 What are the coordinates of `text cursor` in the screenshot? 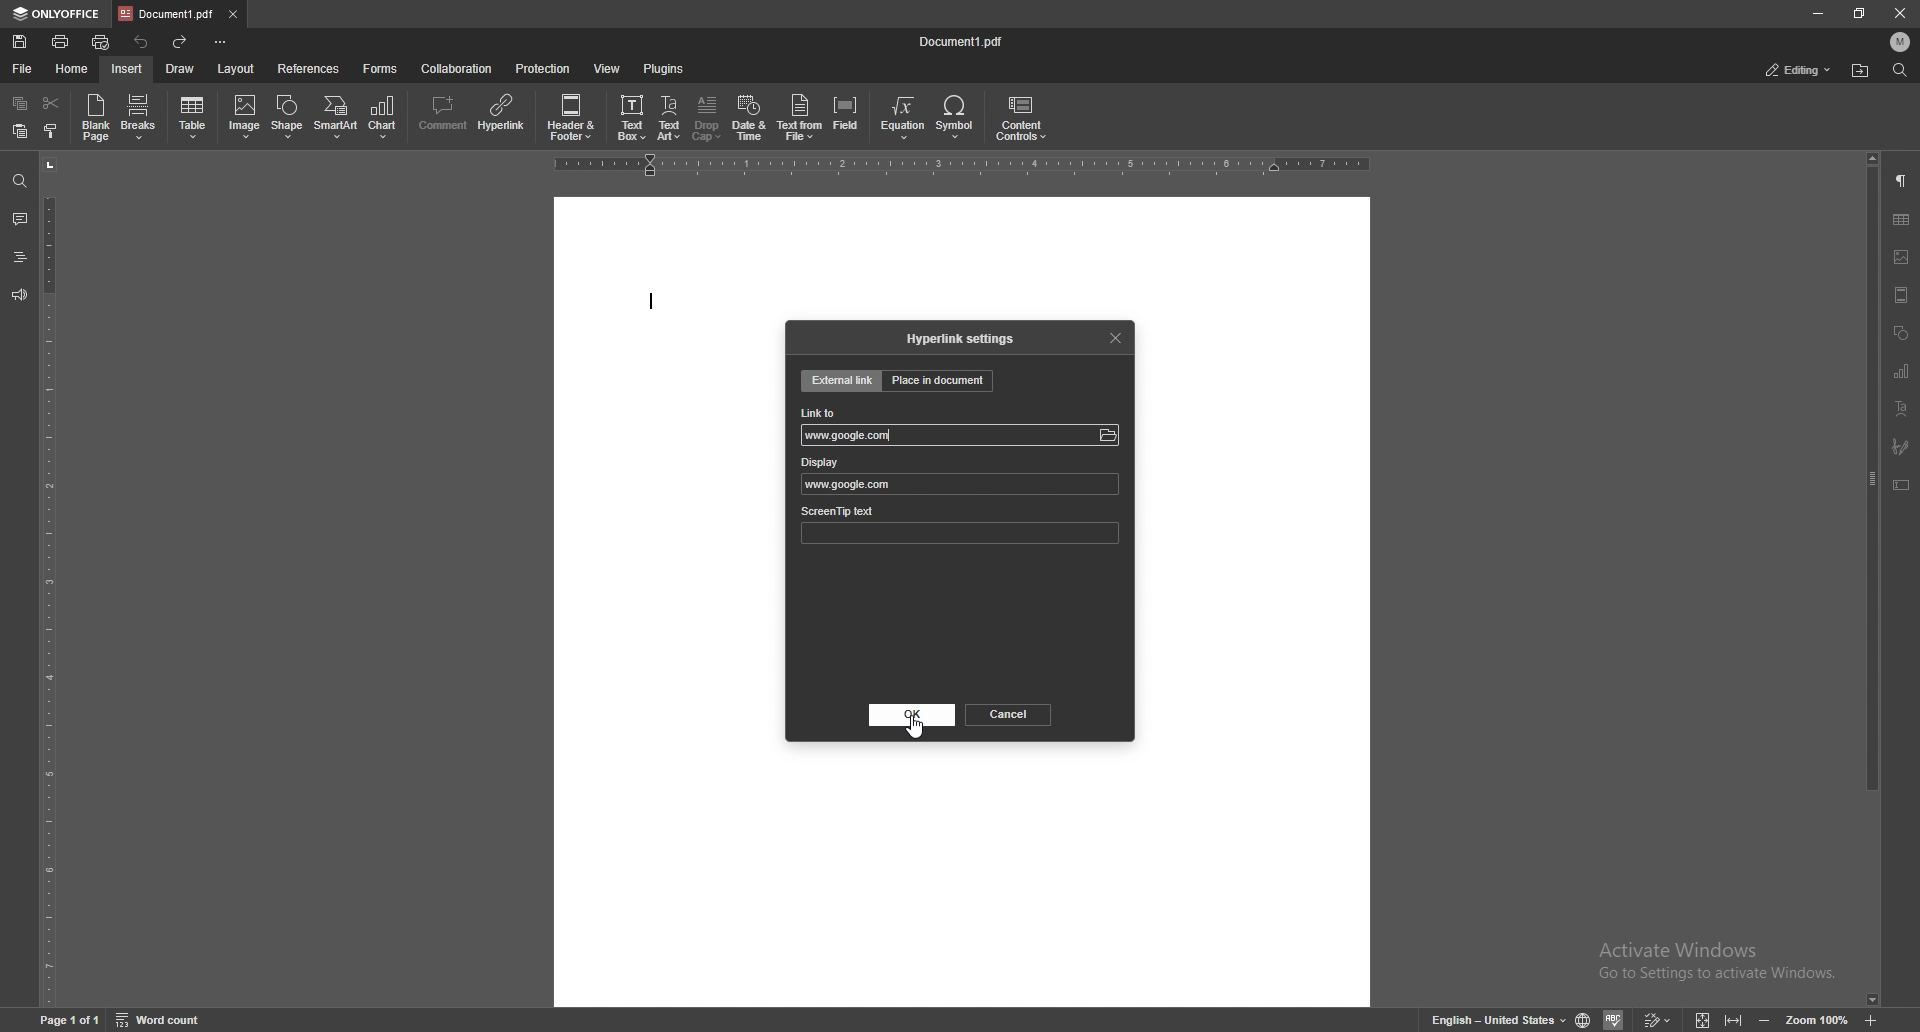 It's located at (651, 302).